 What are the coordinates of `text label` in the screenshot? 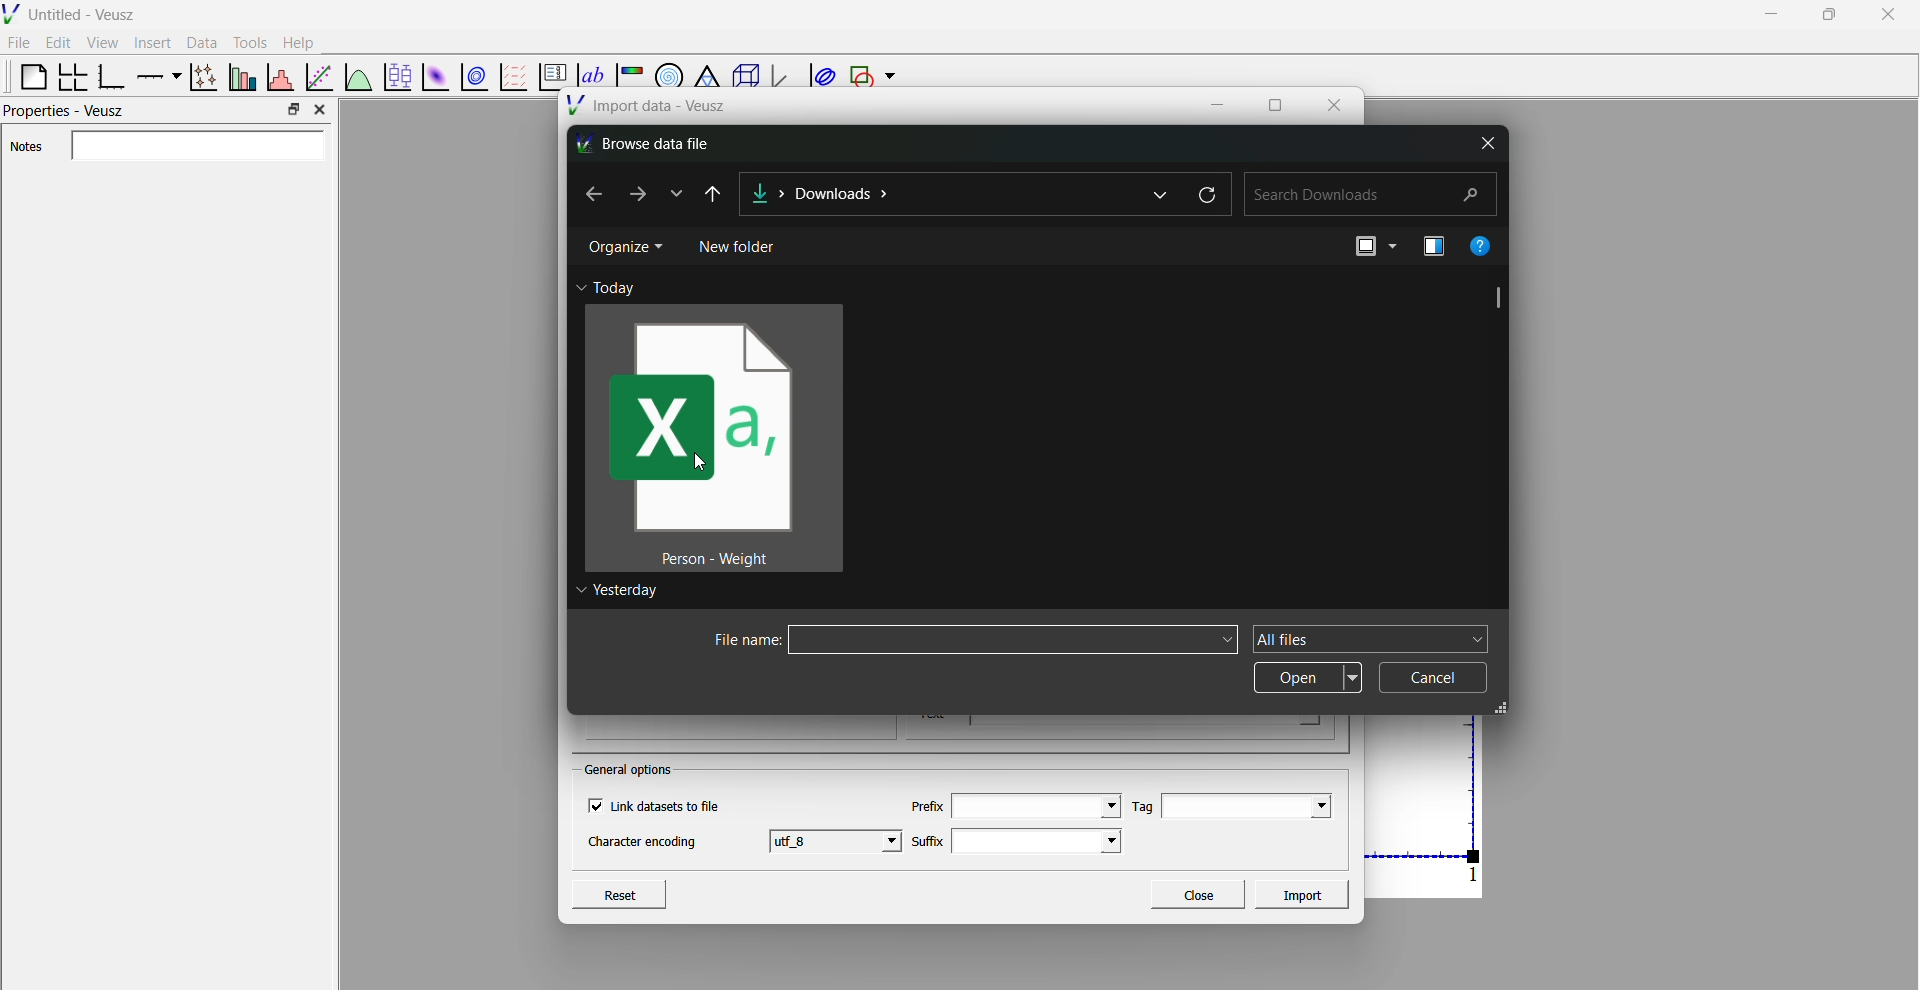 It's located at (588, 65).